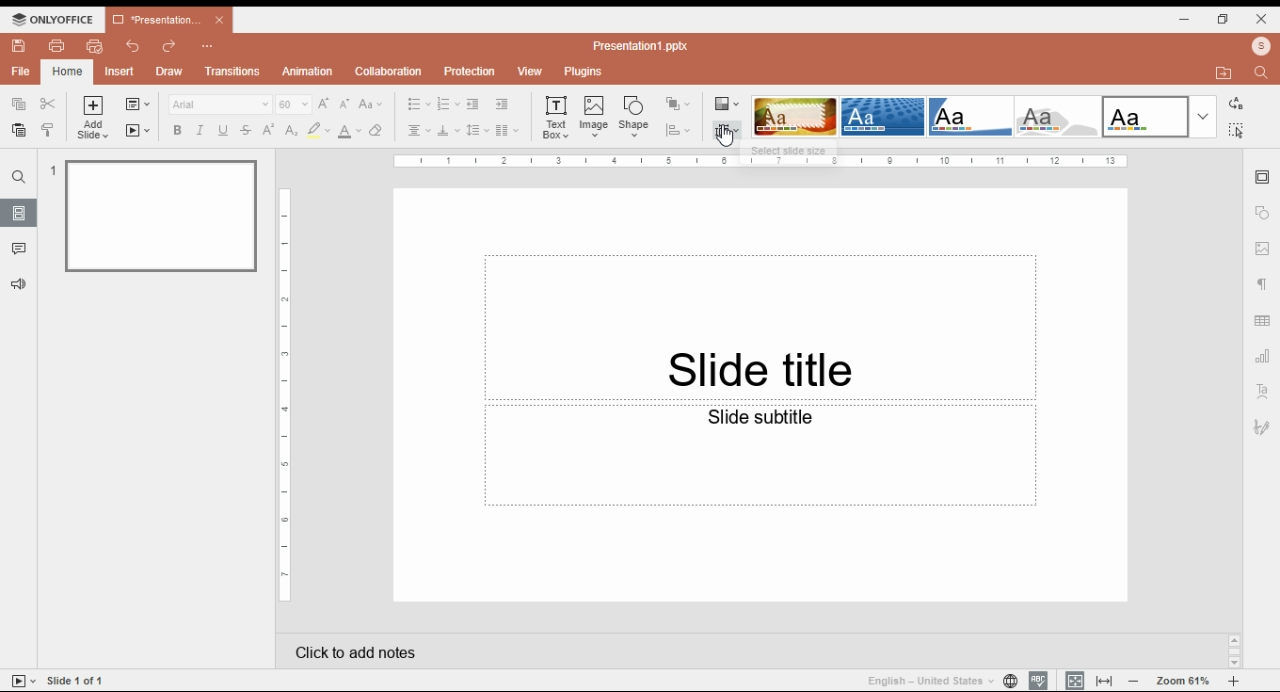 This screenshot has width=1280, height=692. I want to click on home, so click(66, 72).